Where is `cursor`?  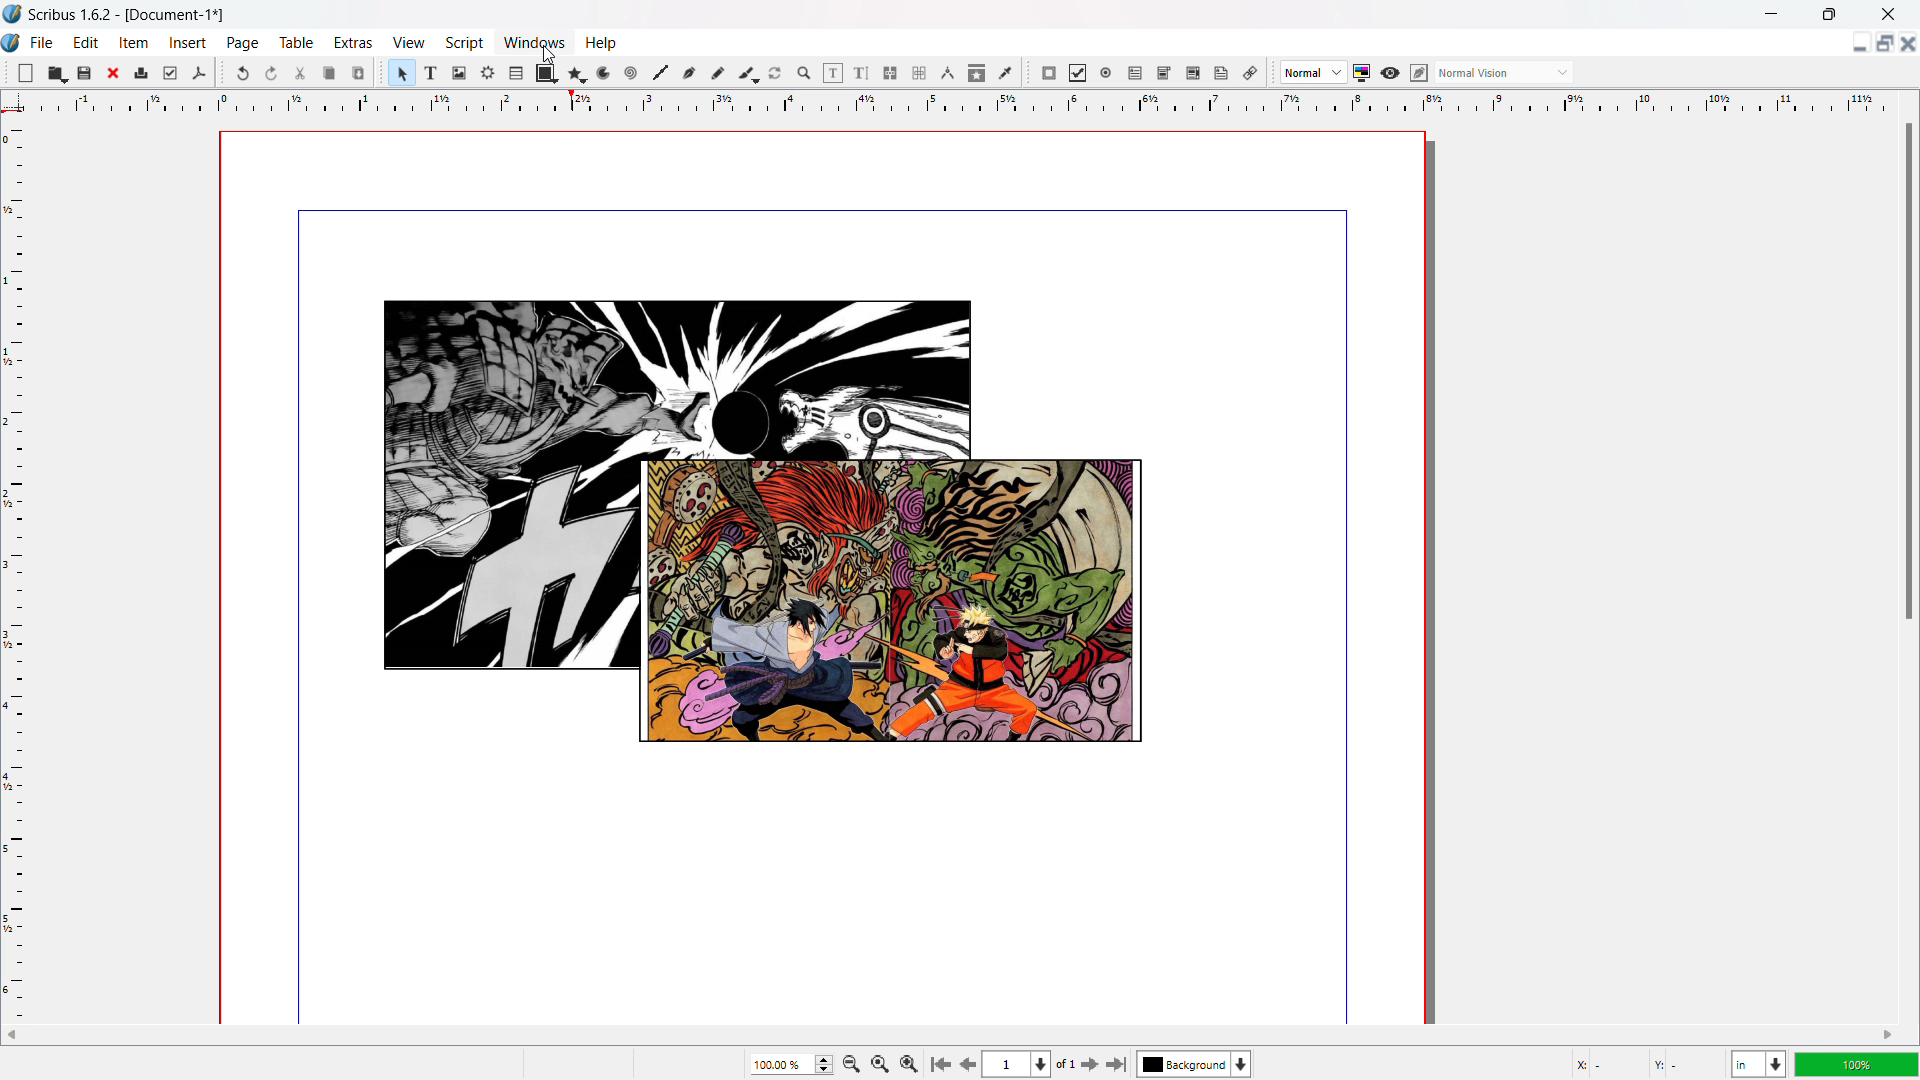 cursor is located at coordinates (549, 53).